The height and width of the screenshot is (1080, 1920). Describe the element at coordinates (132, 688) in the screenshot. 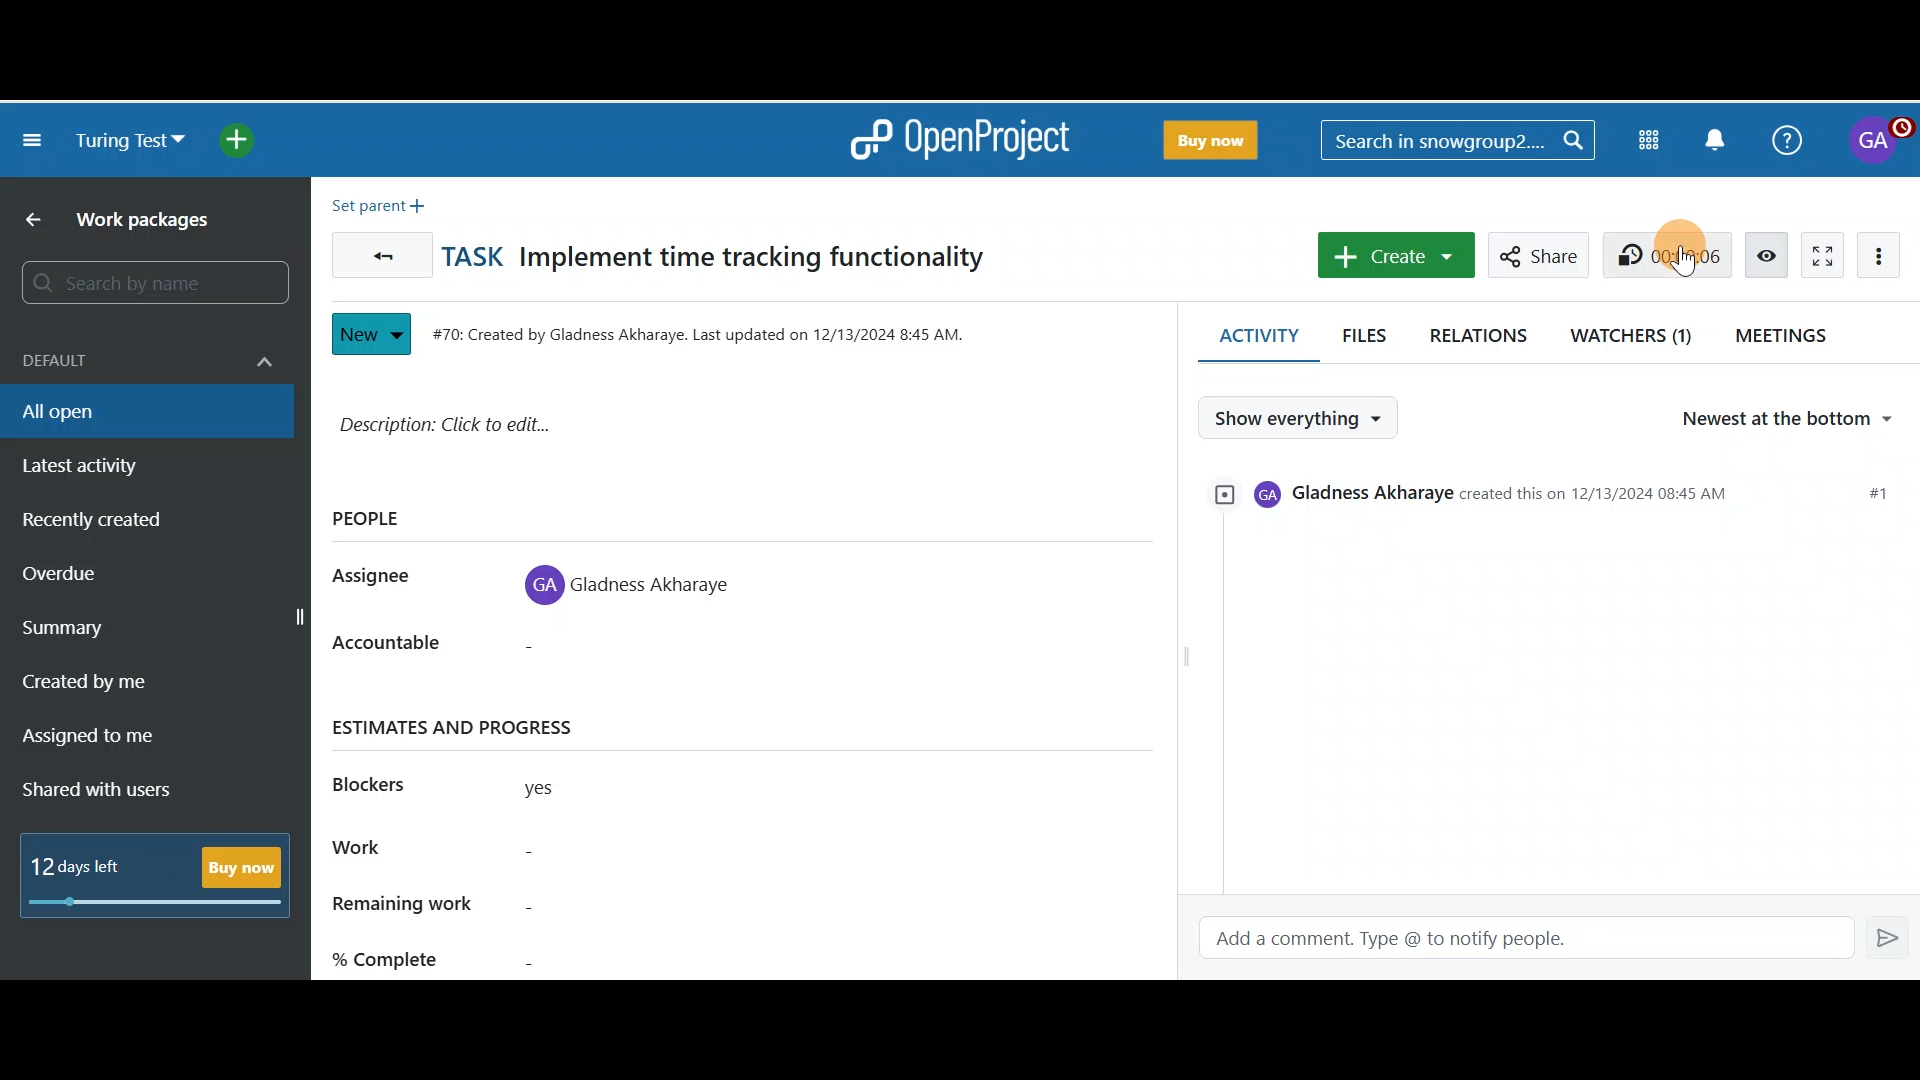

I see `Created by me` at that location.